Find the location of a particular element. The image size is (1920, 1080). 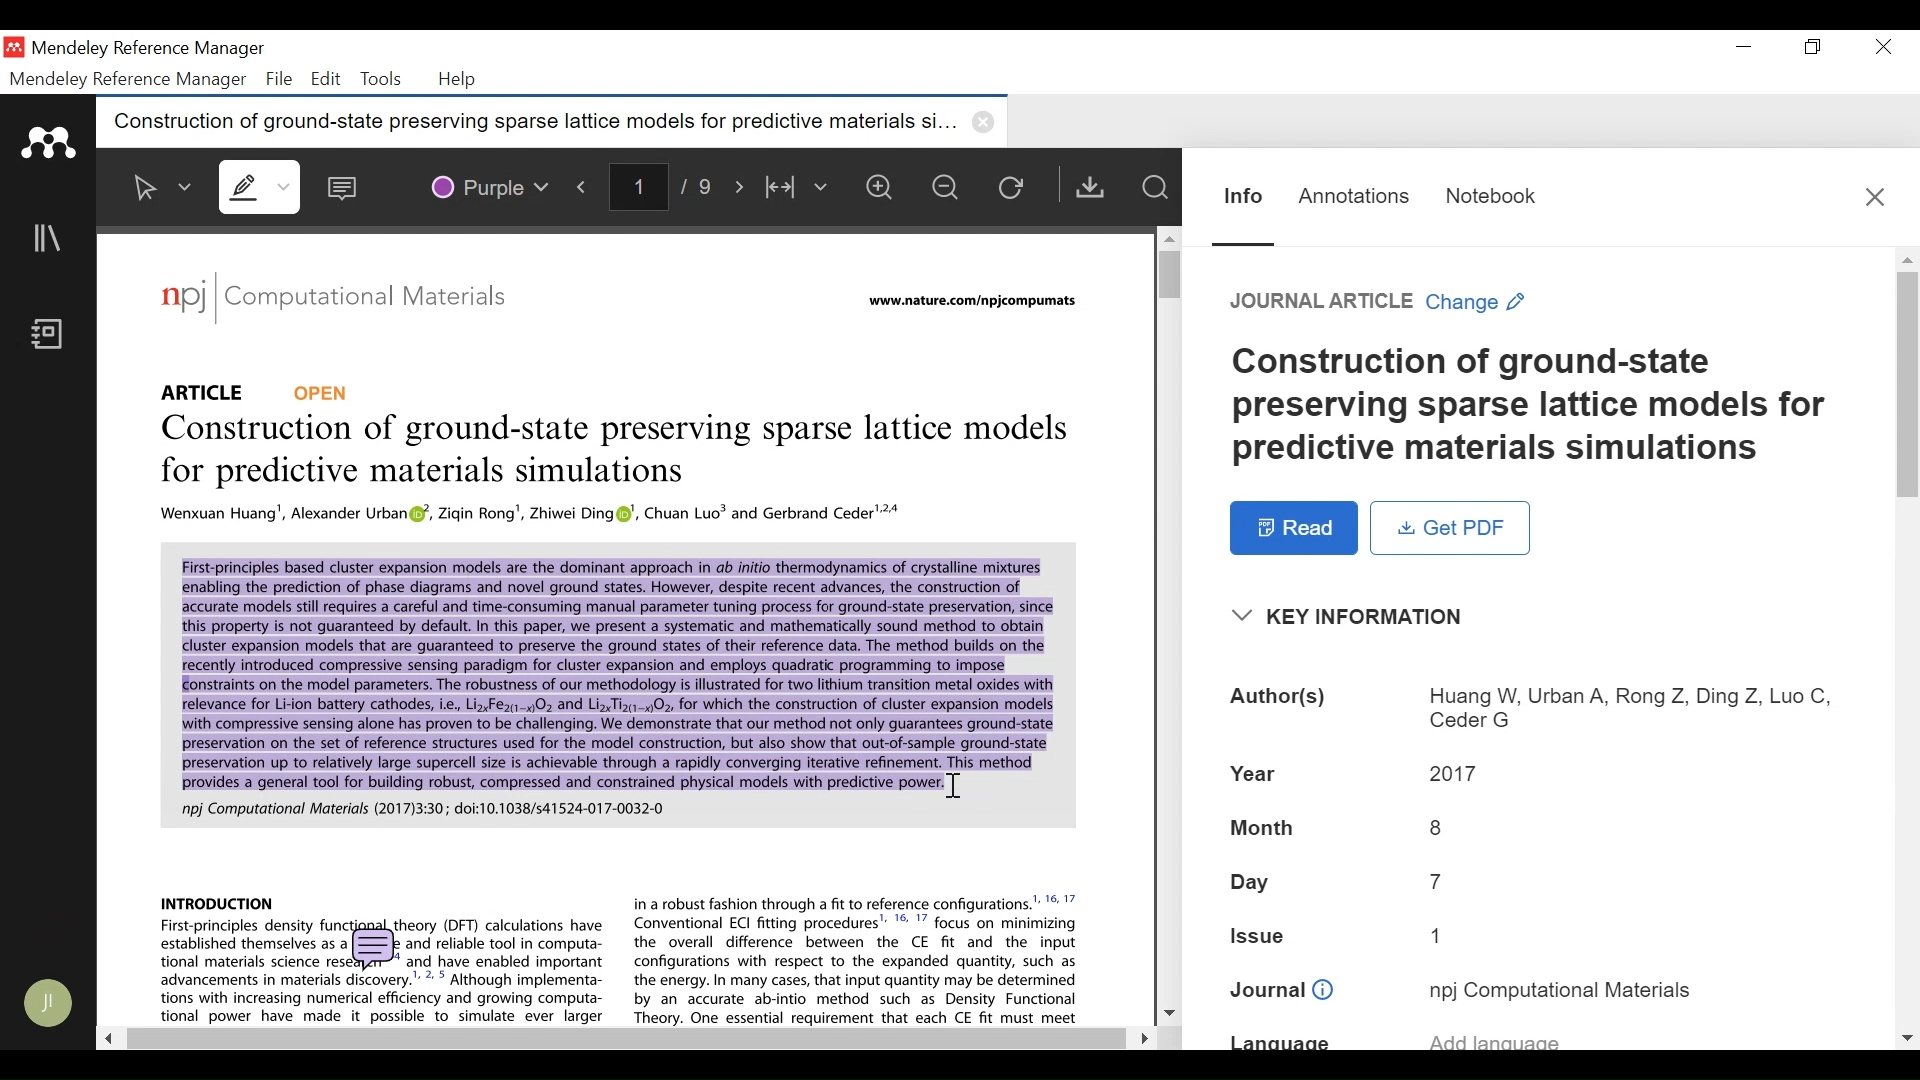

Zoom out is located at coordinates (947, 186).